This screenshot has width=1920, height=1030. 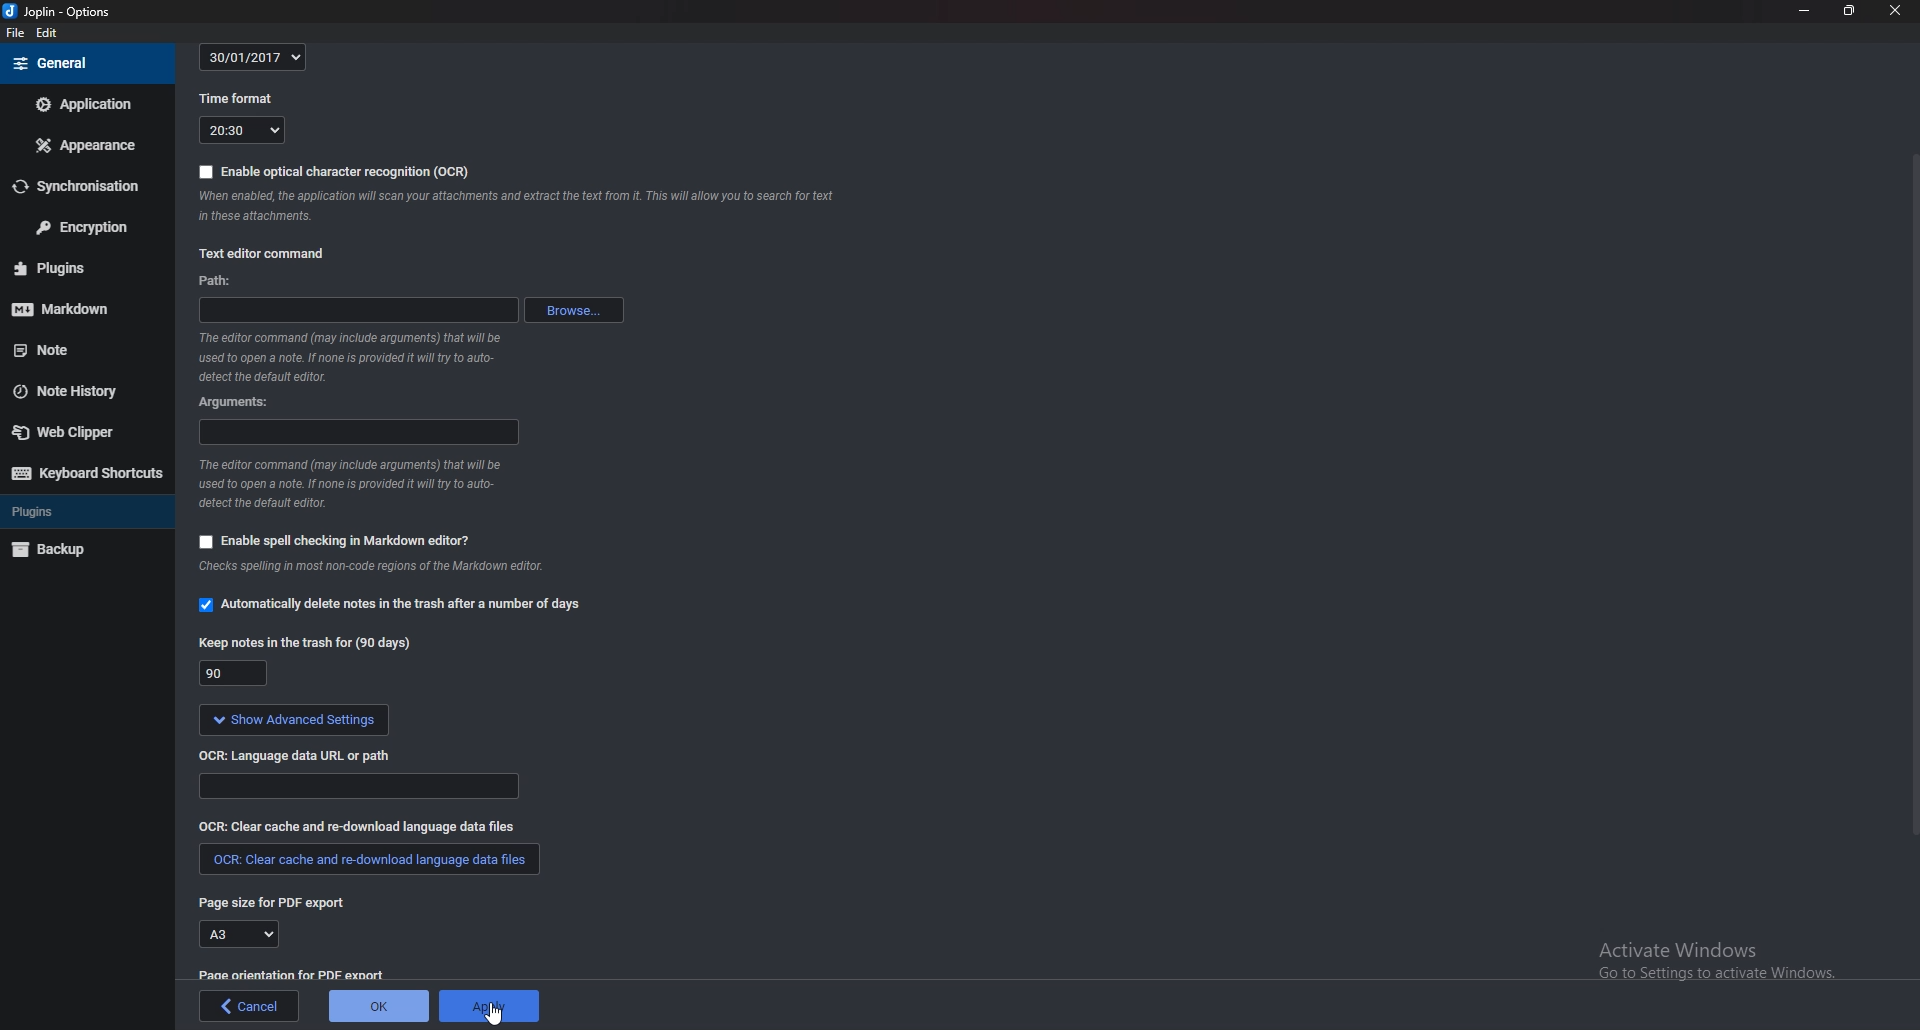 What do you see at coordinates (89, 225) in the screenshot?
I see `Encryption` at bounding box center [89, 225].